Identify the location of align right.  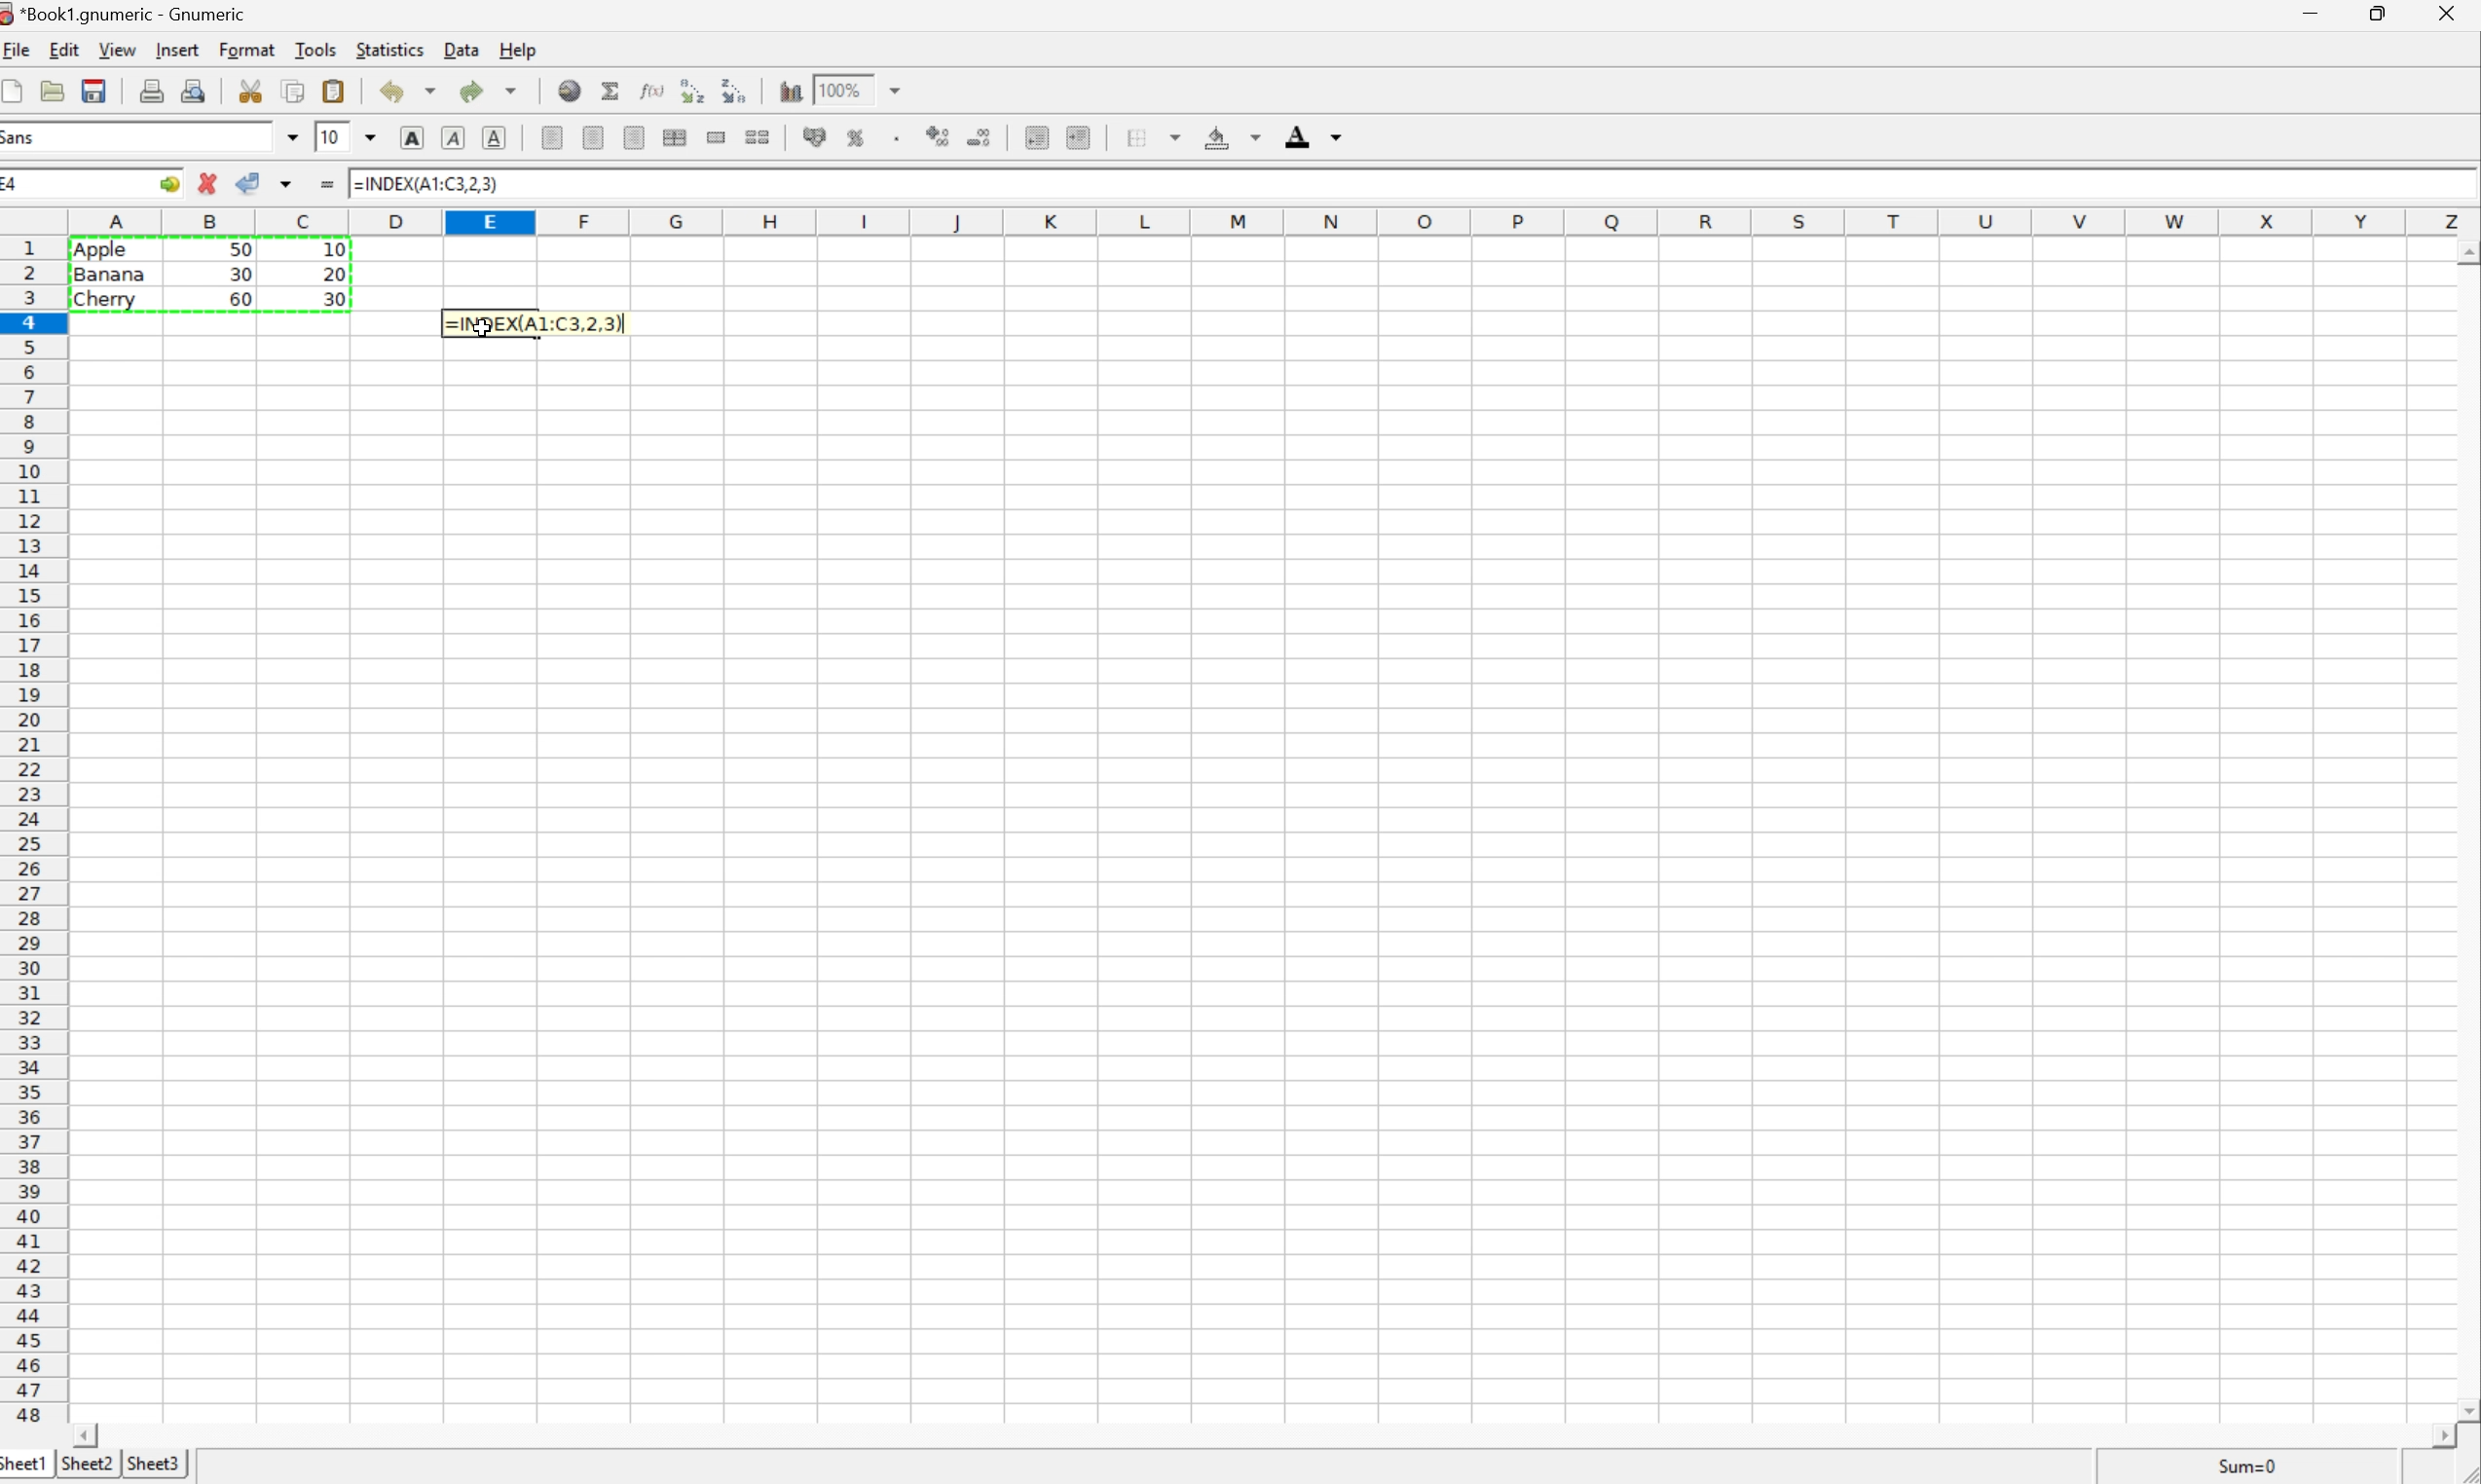
(636, 138).